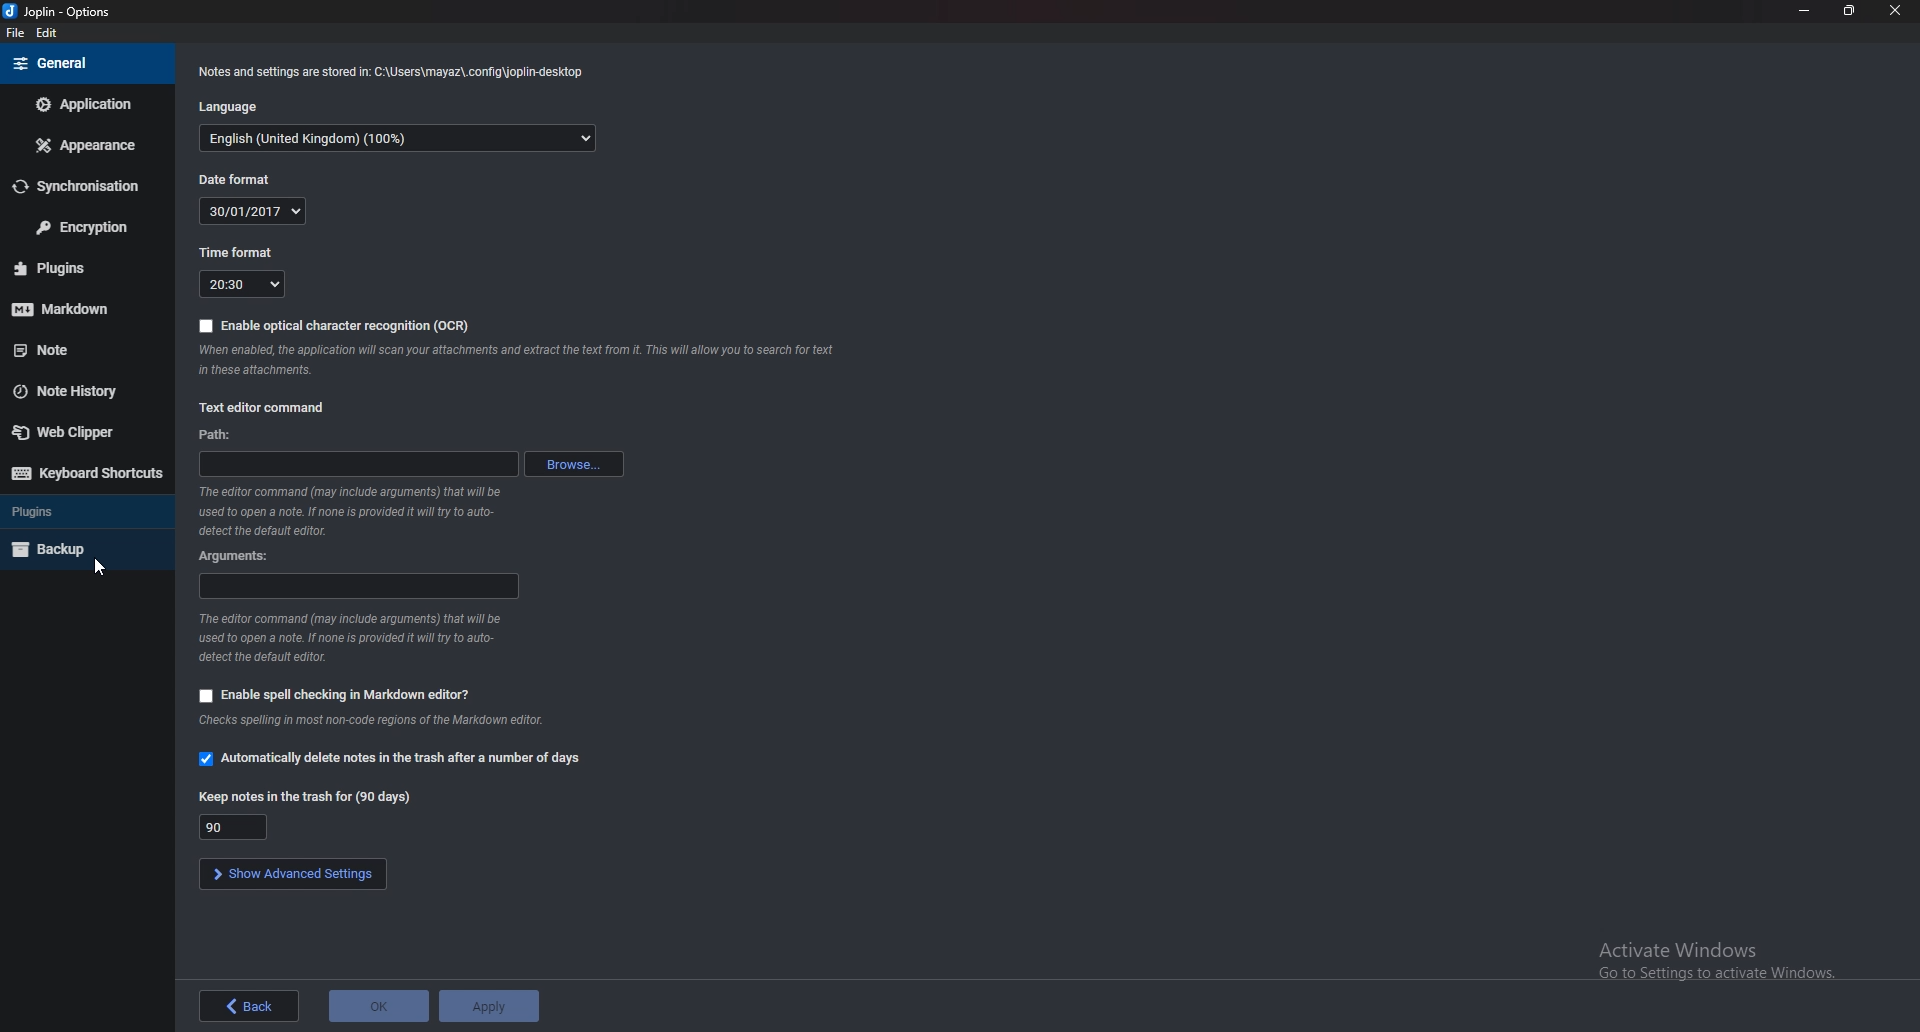 Image resolution: width=1920 pixels, height=1032 pixels. What do you see at coordinates (294, 872) in the screenshot?
I see `Show advanced settings` at bounding box center [294, 872].